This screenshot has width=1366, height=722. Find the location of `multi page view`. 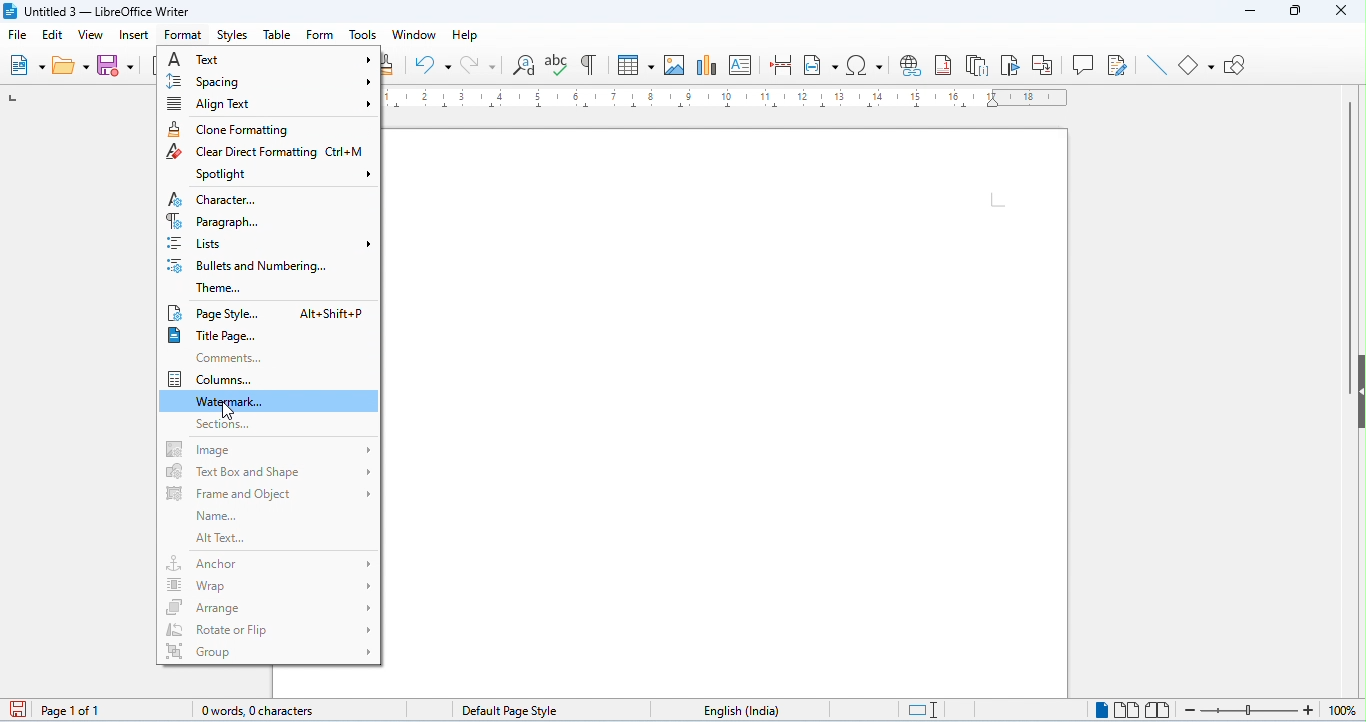

multi page view is located at coordinates (1130, 710).